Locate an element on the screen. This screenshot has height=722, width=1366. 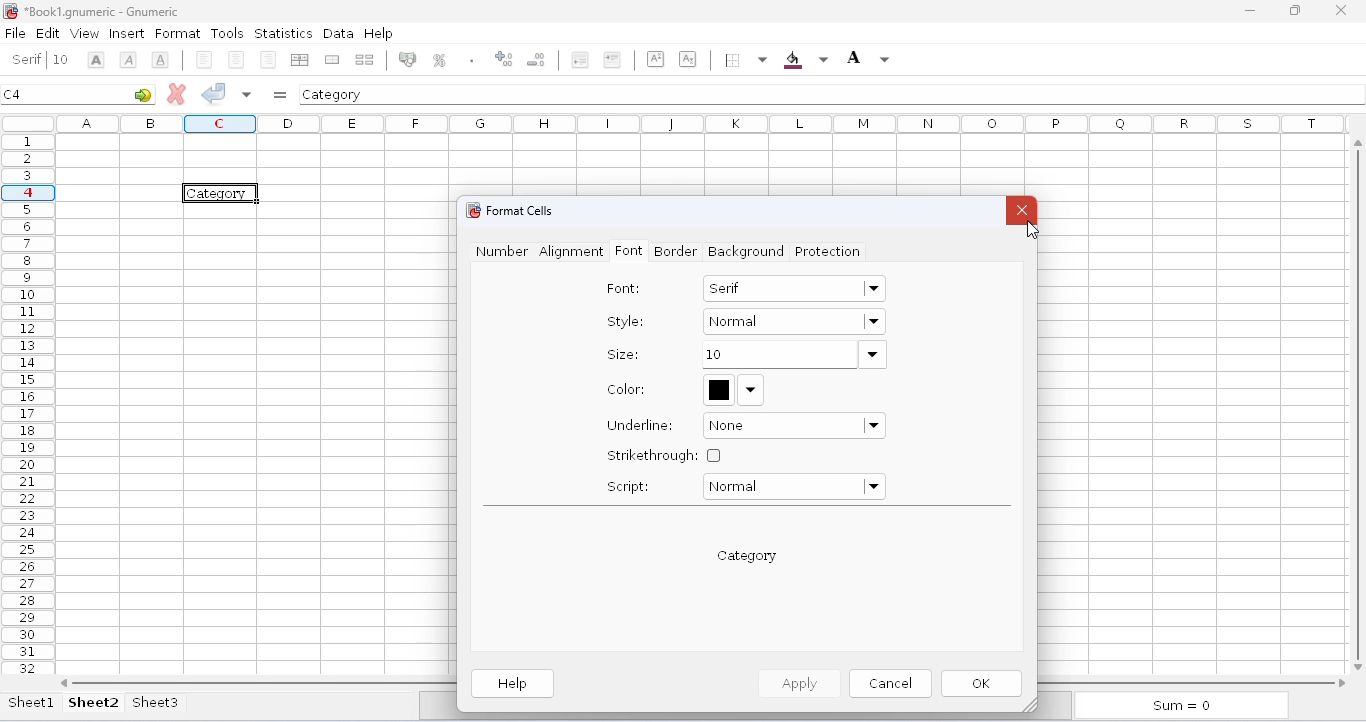
strikethrough:  is located at coordinates (664, 455).